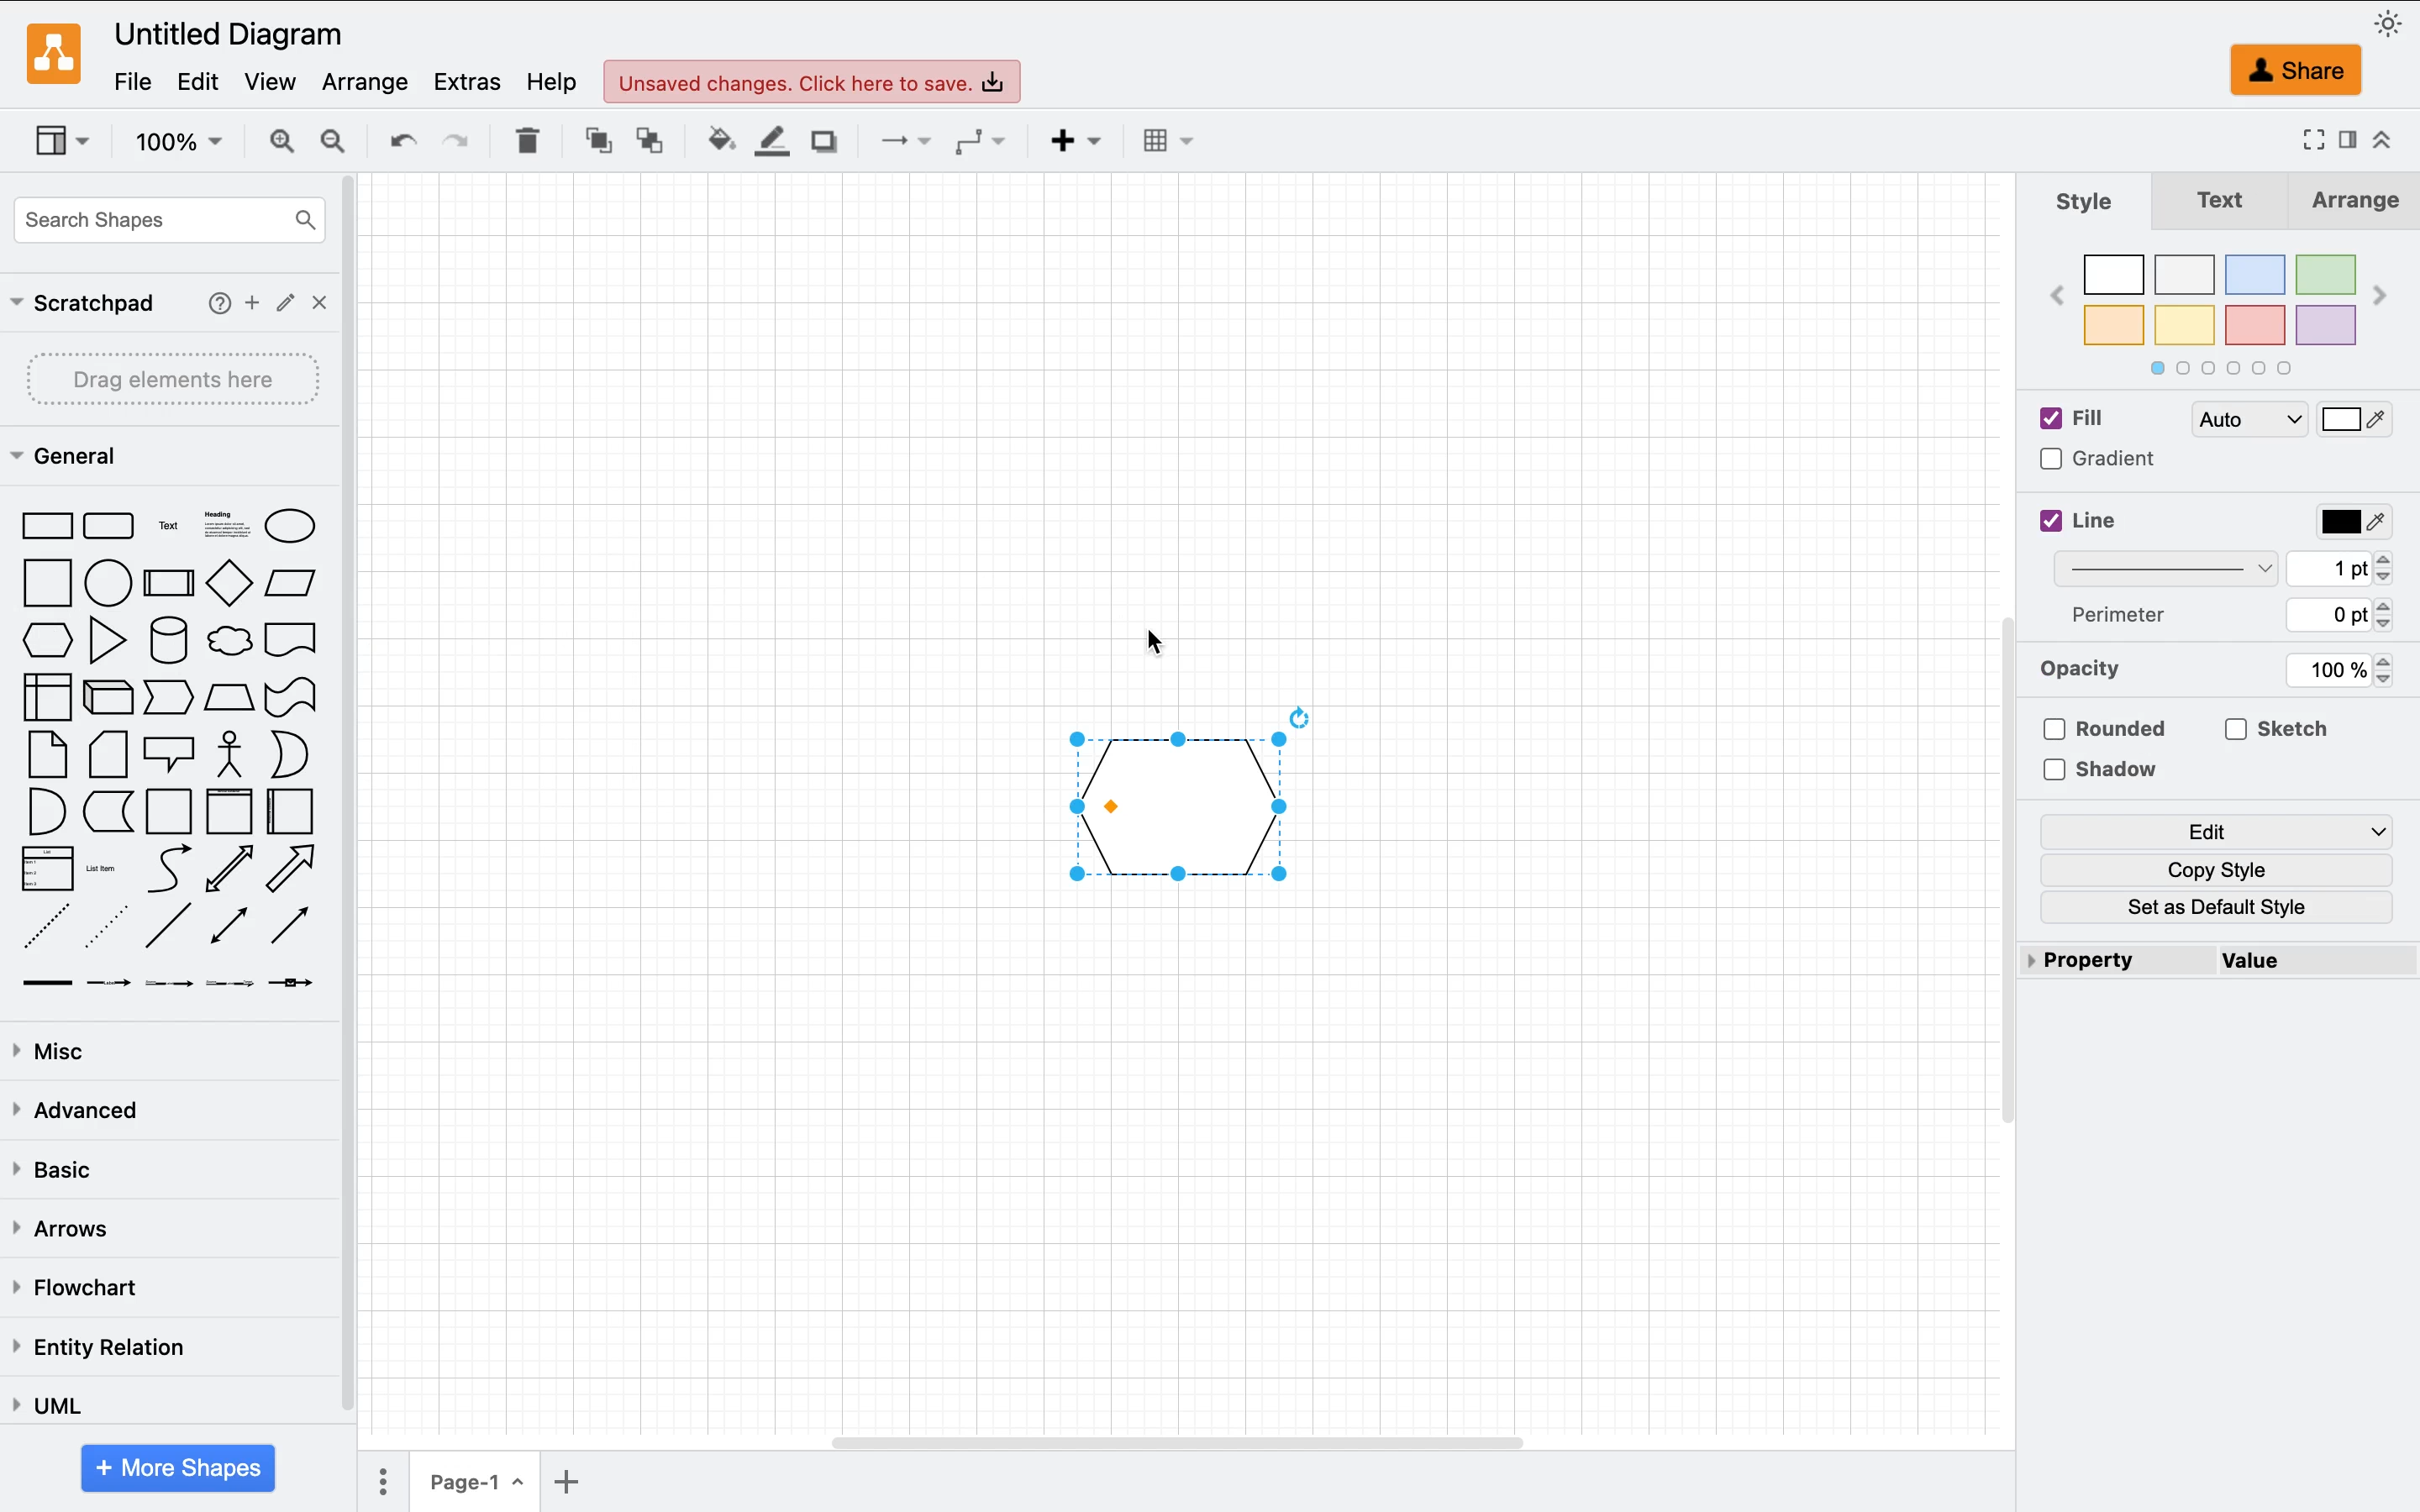 The height and width of the screenshot is (1512, 2420). Describe the element at coordinates (1991, 870) in the screenshot. I see `page vertical scroll bar` at that location.